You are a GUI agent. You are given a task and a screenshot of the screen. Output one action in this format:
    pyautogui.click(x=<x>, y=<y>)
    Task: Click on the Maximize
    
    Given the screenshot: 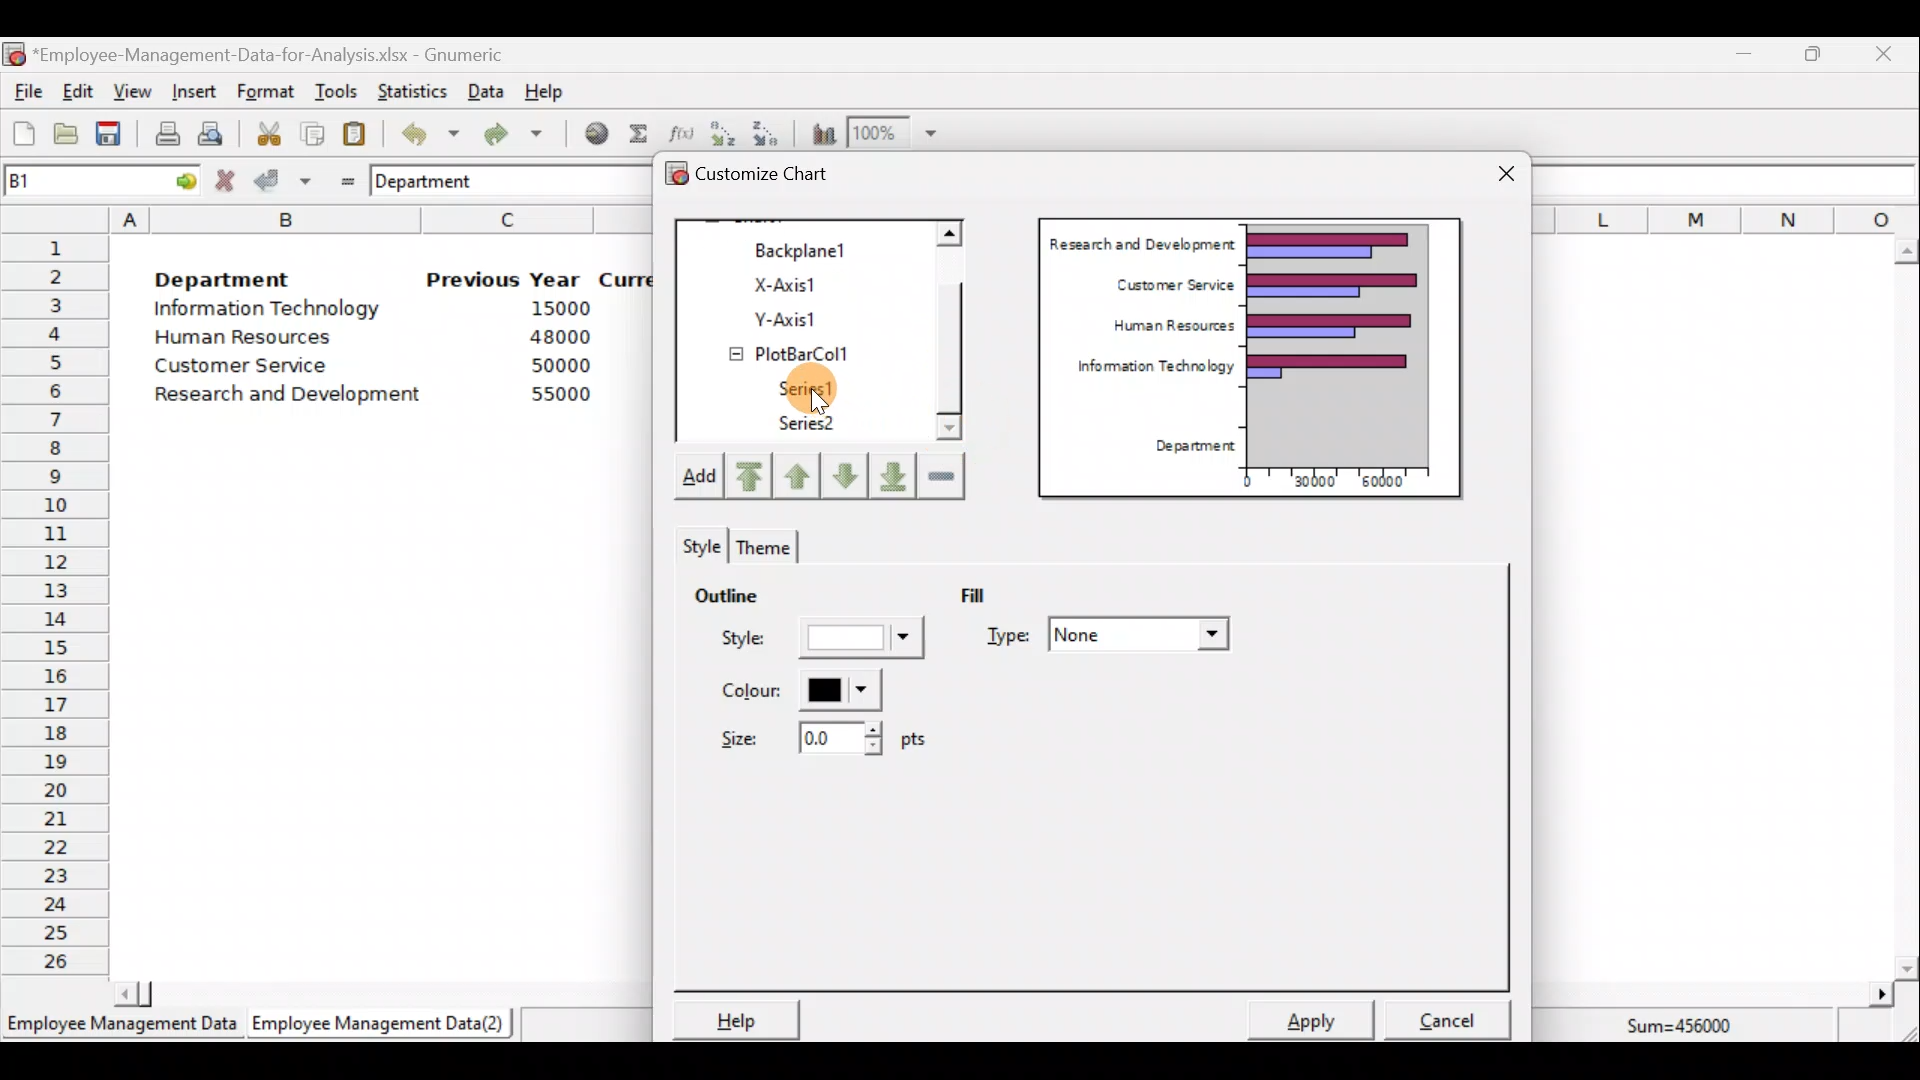 What is the action you would take?
    pyautogui.click(x=1813, y=53)
    